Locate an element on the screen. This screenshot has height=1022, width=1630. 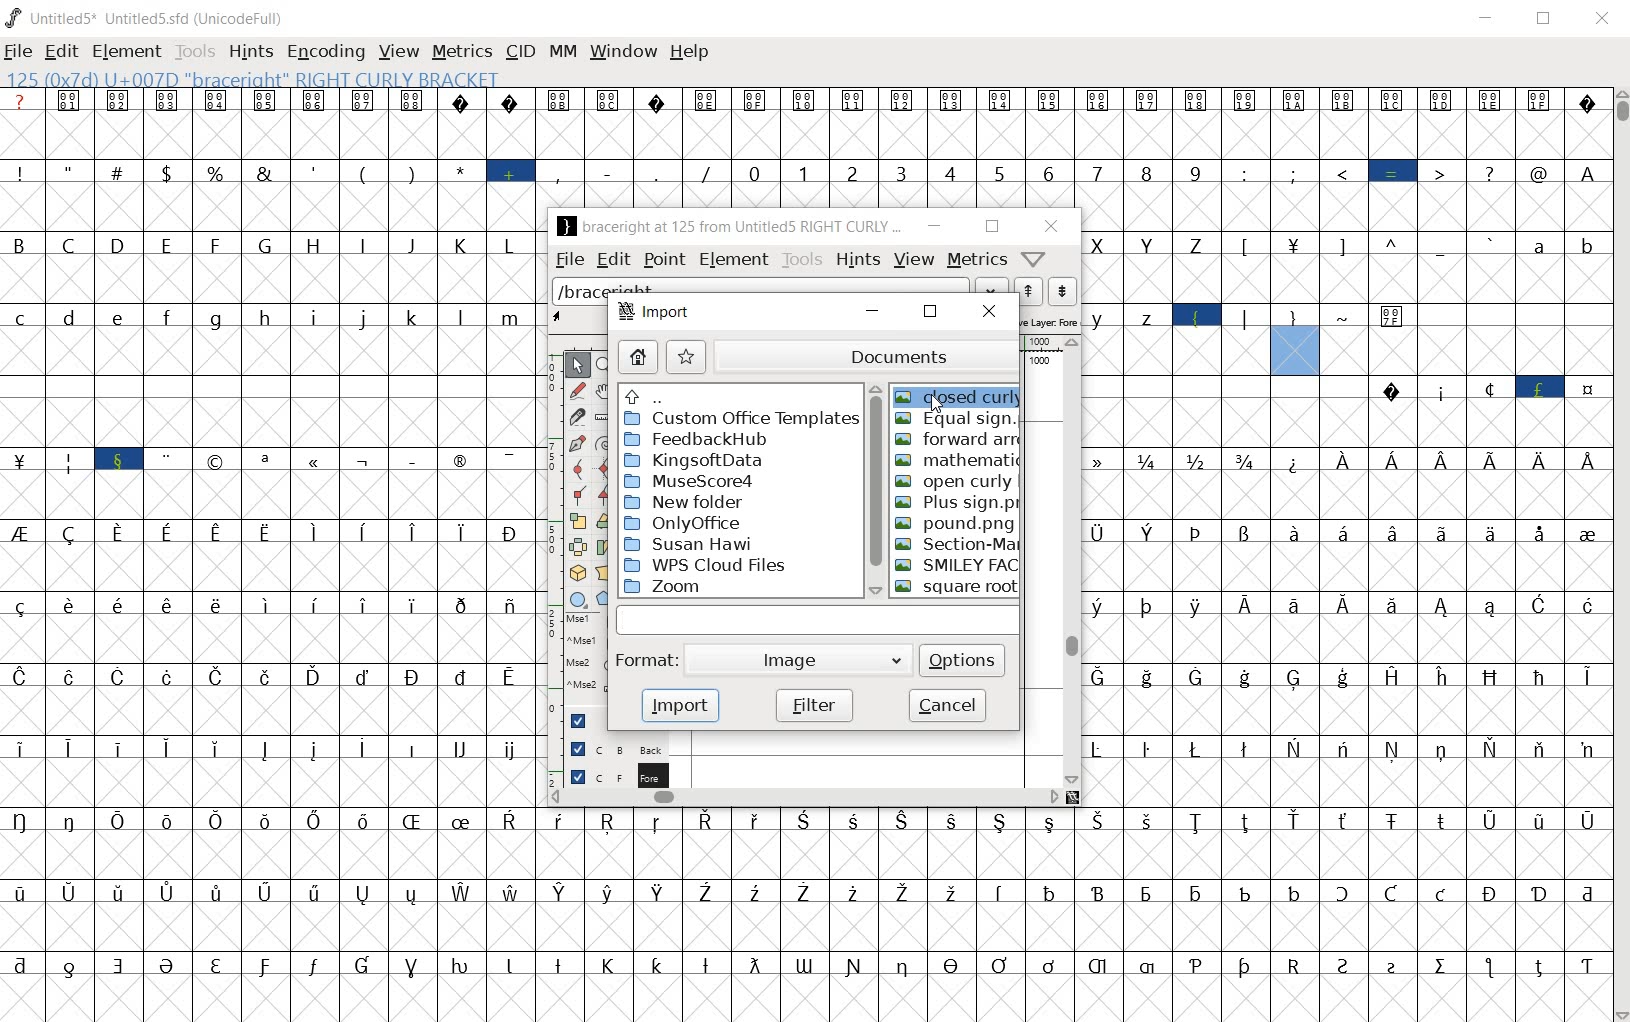
CLOSE is located at coordinates (1599, 18).